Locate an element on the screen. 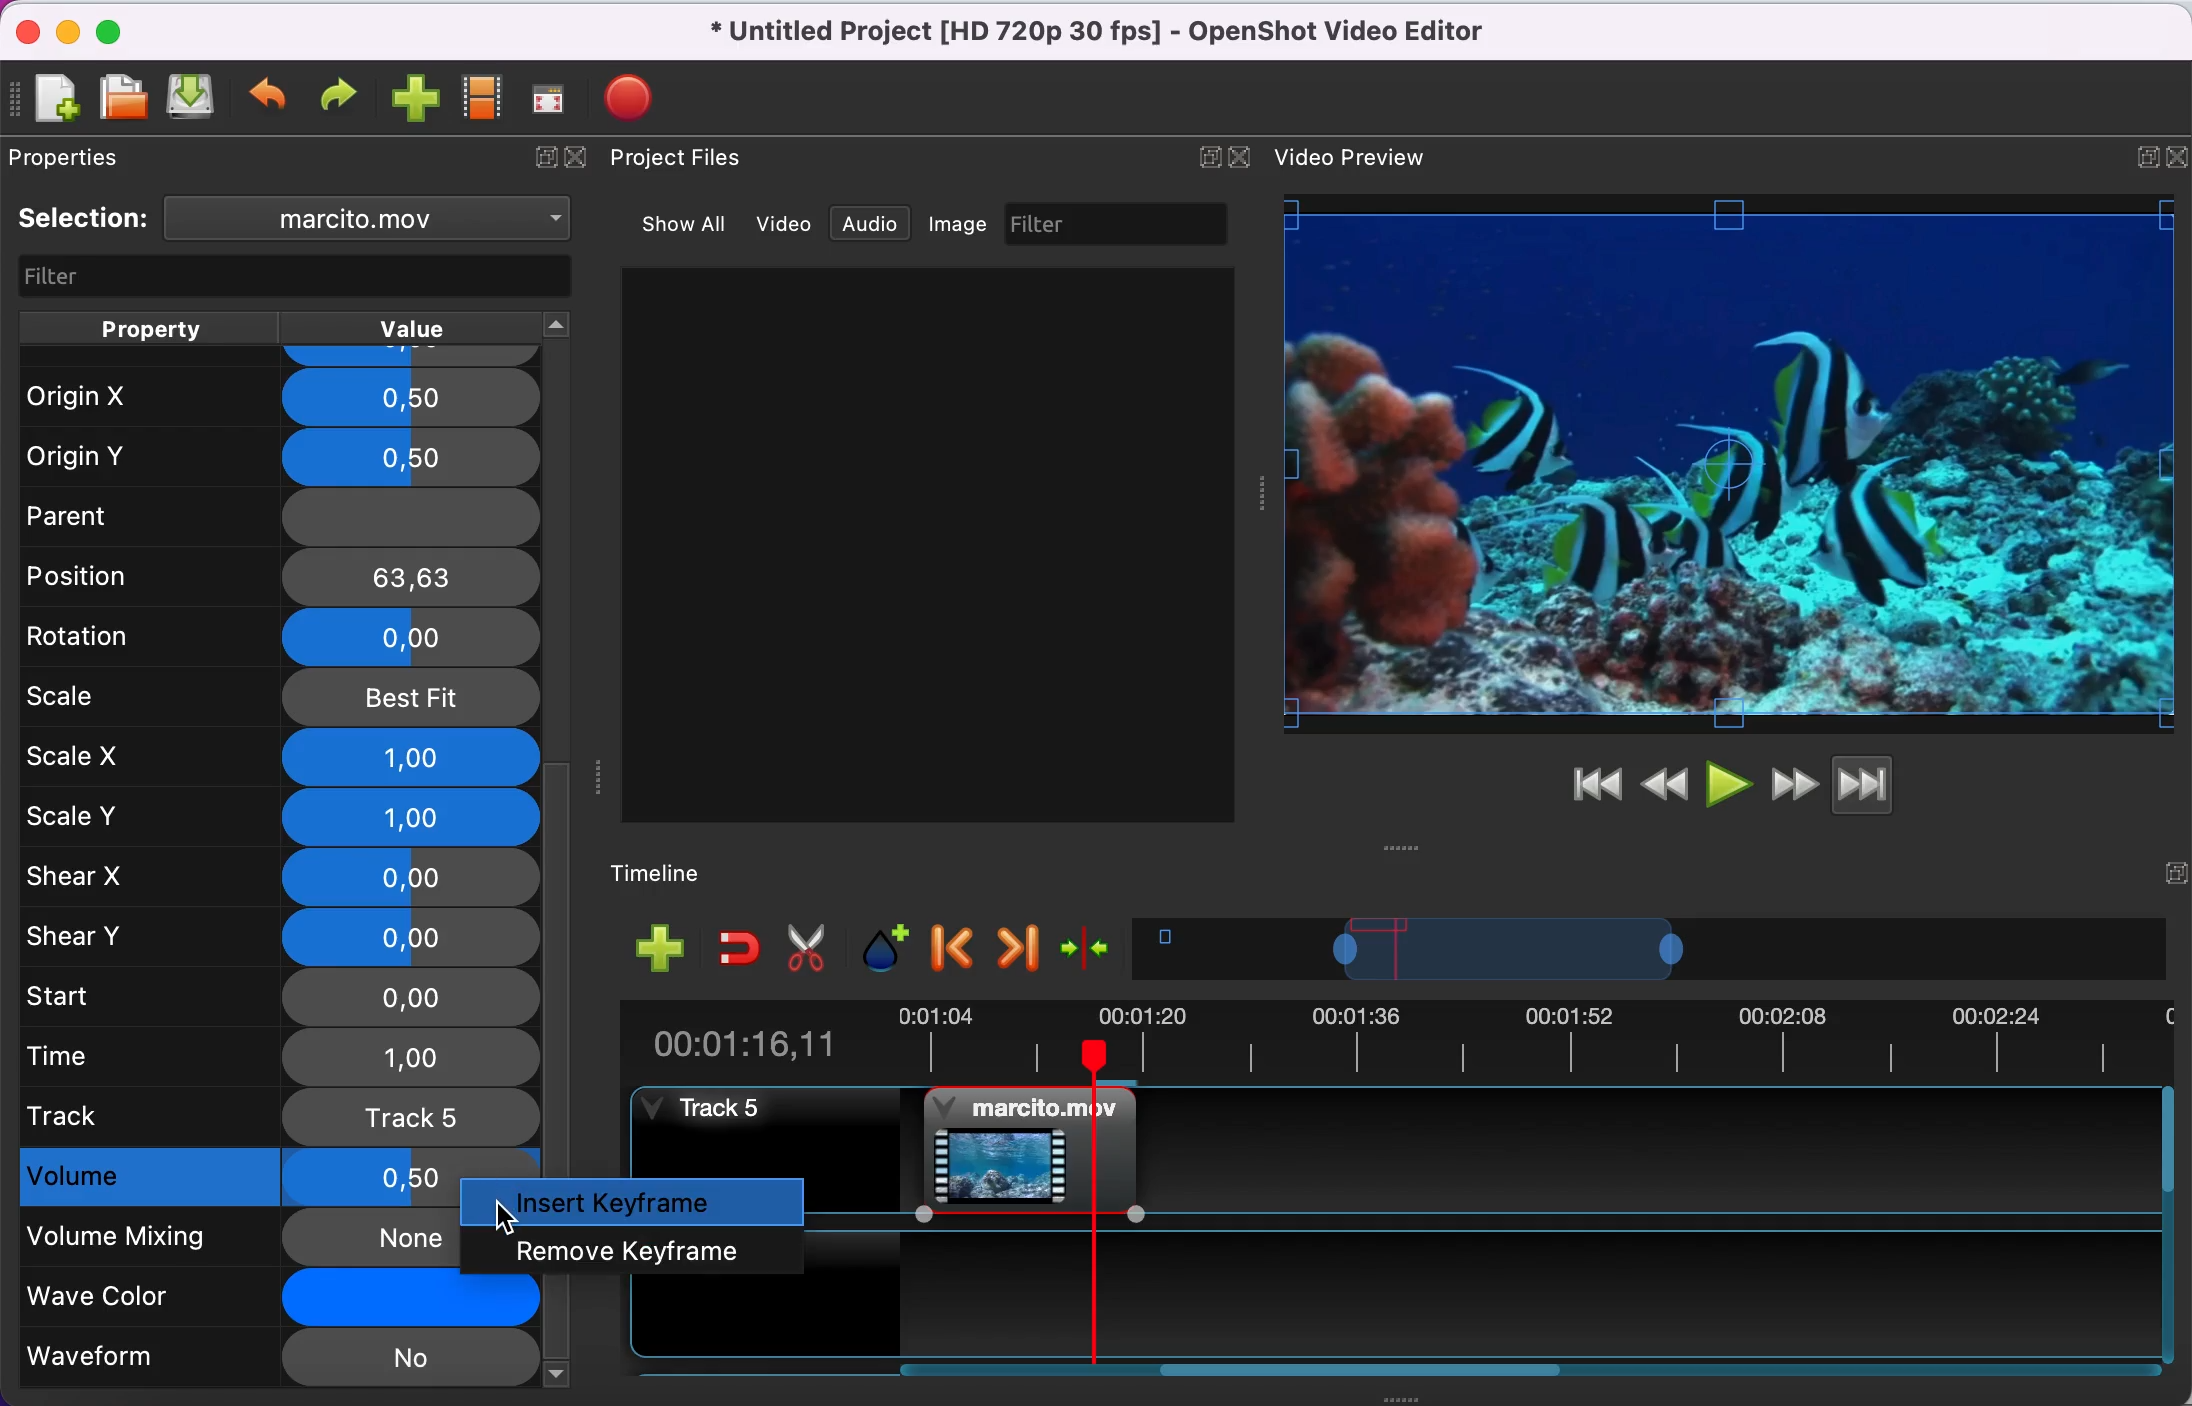 Image resolution: width=2192 pixels, height=1406 pixels. scroll bar is located at coordinates (1376, 1375).